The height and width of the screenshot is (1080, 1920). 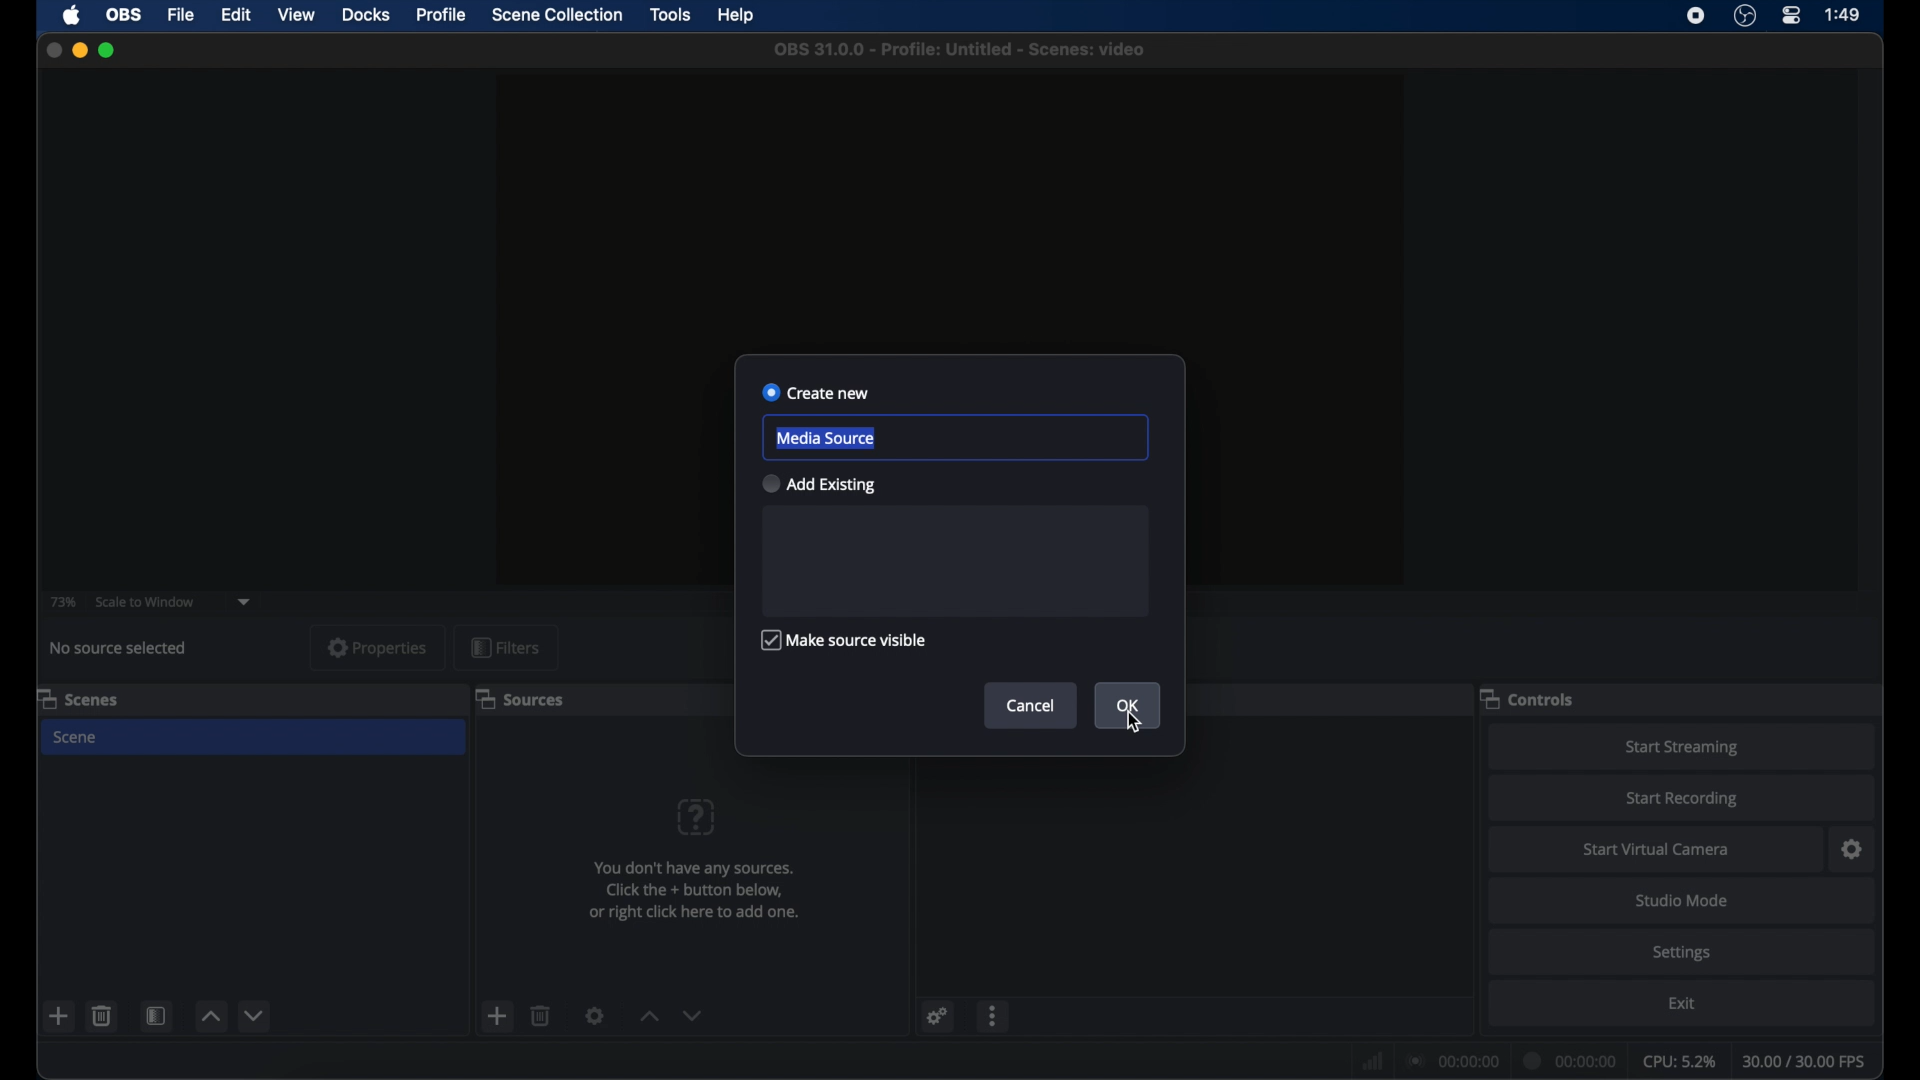 What do you see at coordinates (211, 1015) in the screenshot?
I see `increment` at bounding box center [211, 1015].